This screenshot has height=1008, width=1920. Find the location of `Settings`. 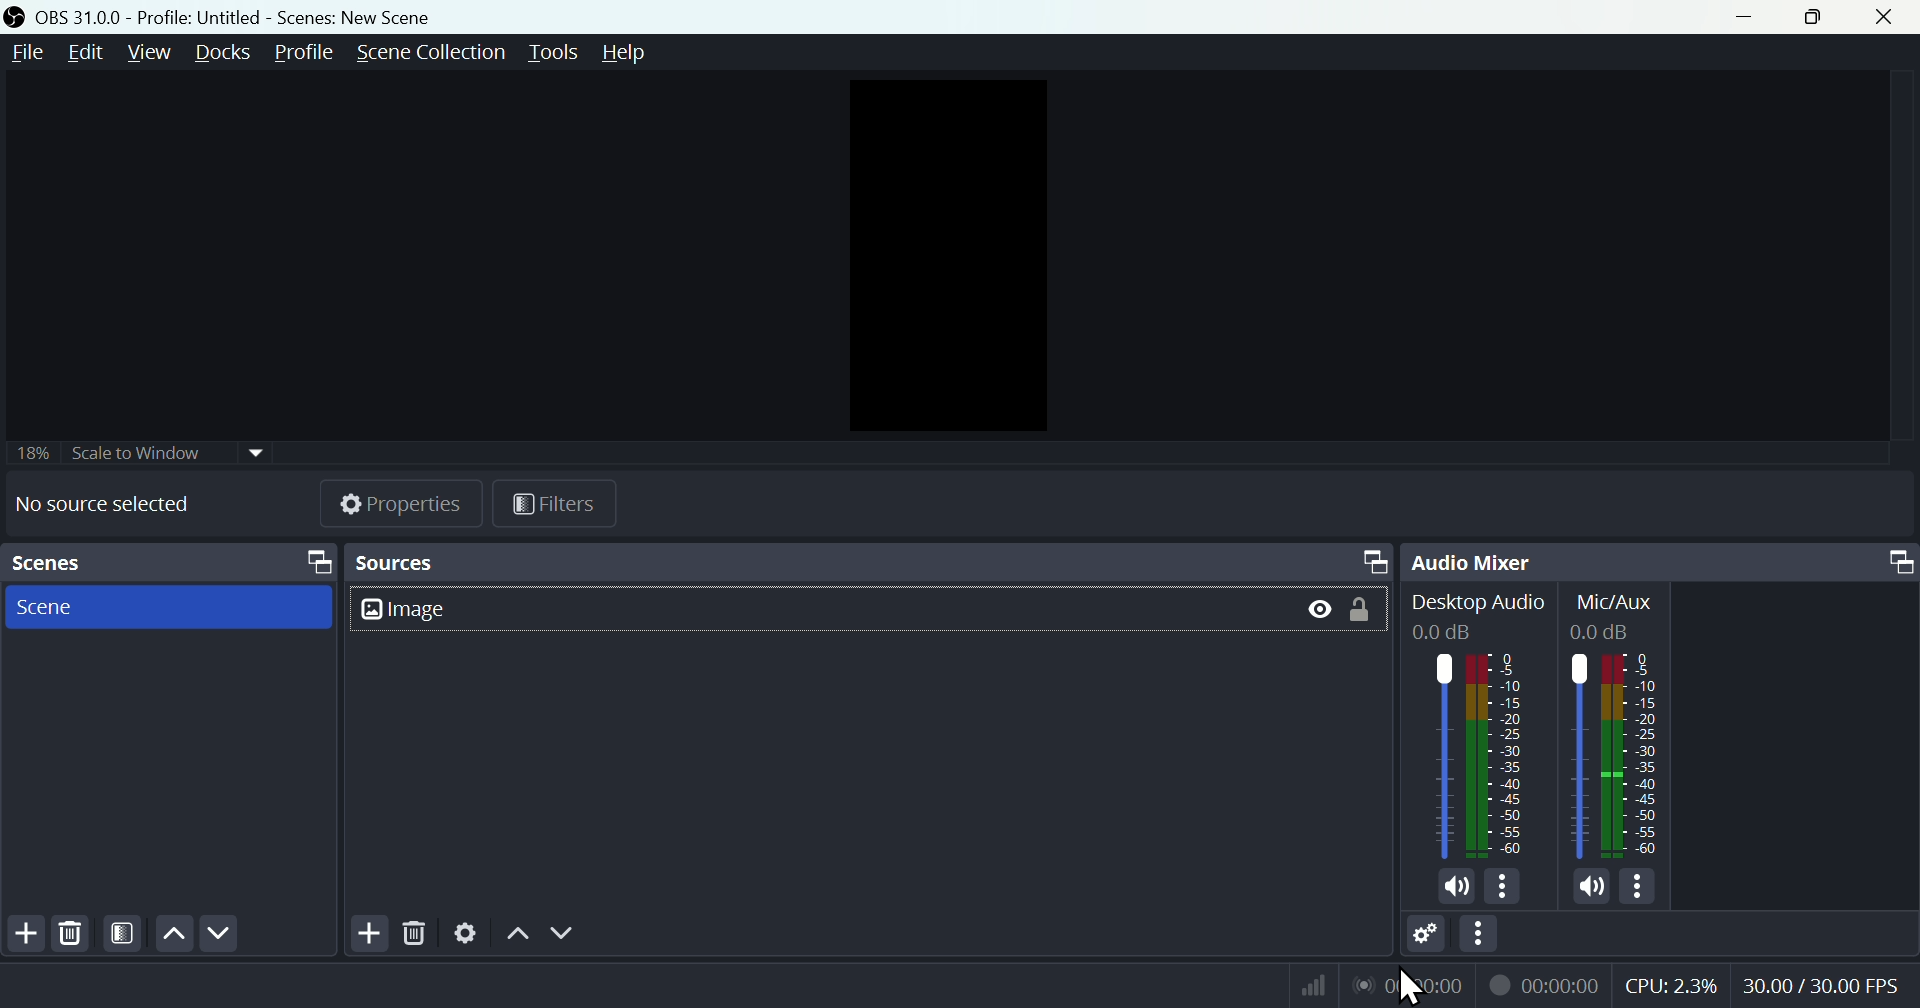

Settings is located at coordinates (463, 934).